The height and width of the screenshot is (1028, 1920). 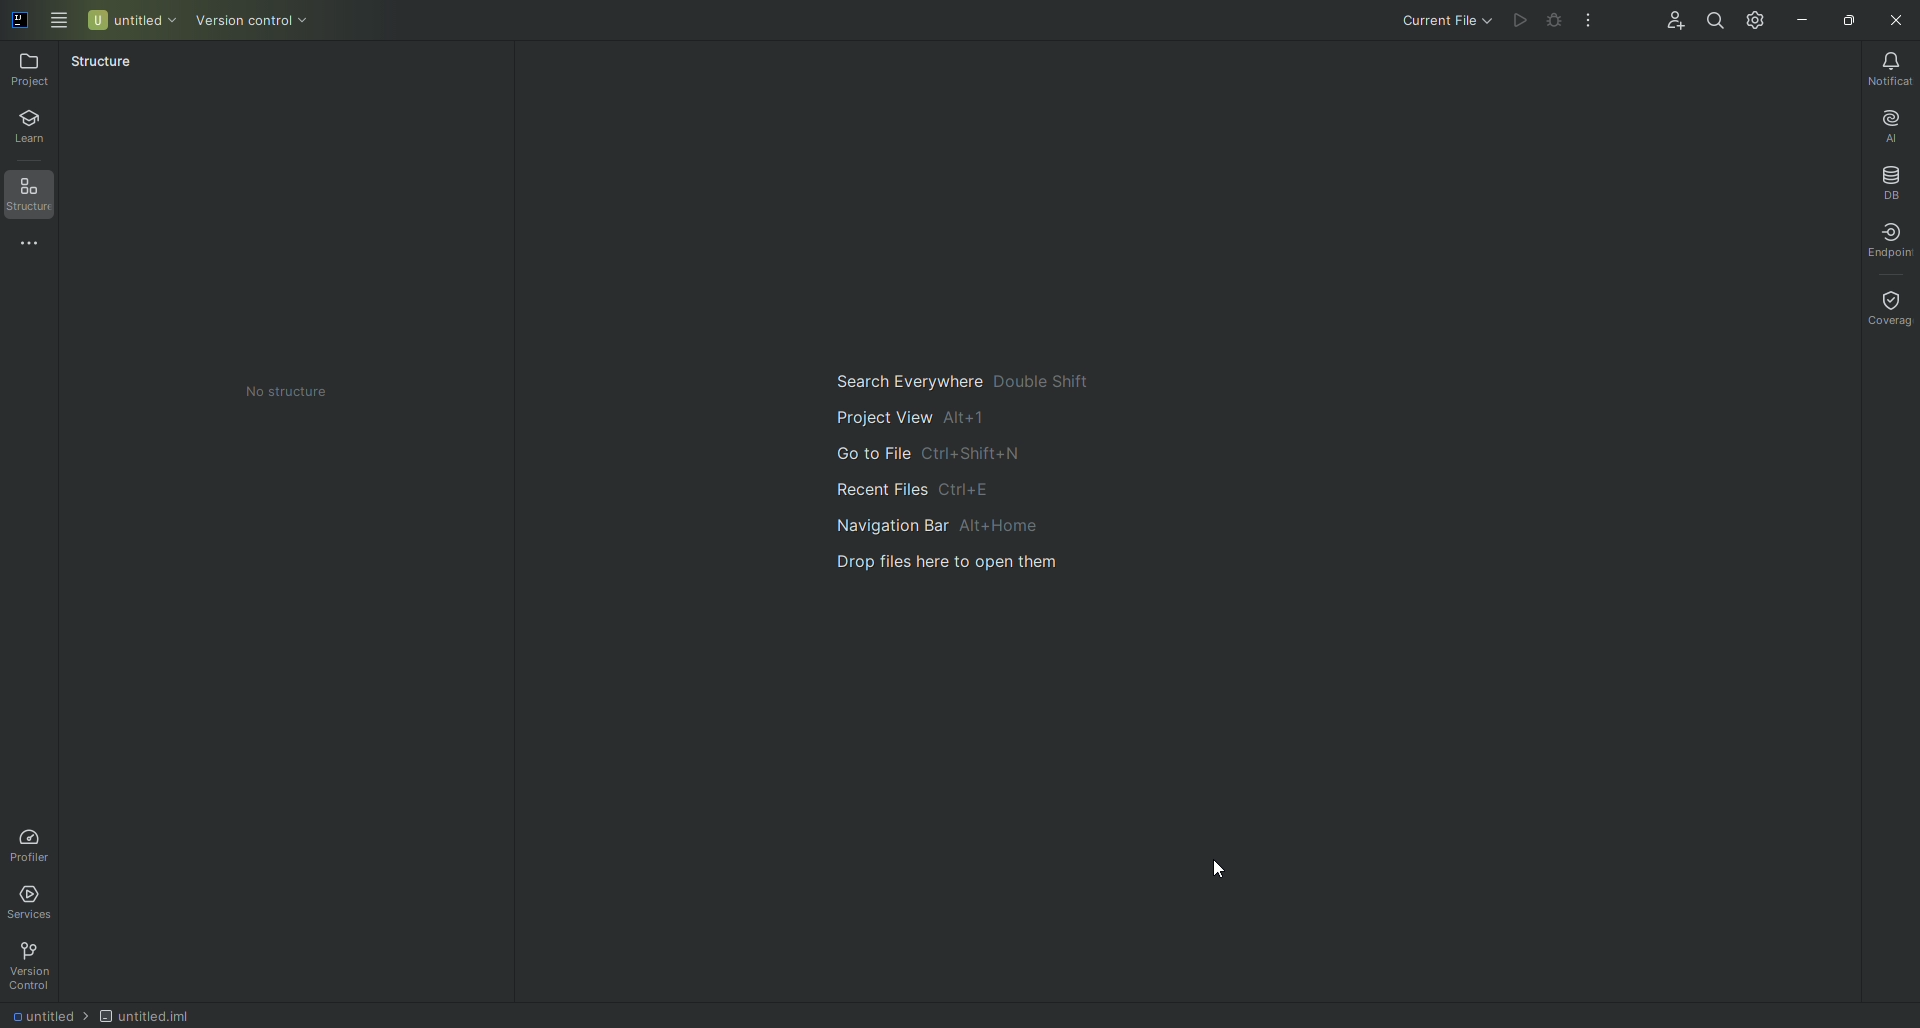 I want to click on Structure, so click(x=102, y=66).